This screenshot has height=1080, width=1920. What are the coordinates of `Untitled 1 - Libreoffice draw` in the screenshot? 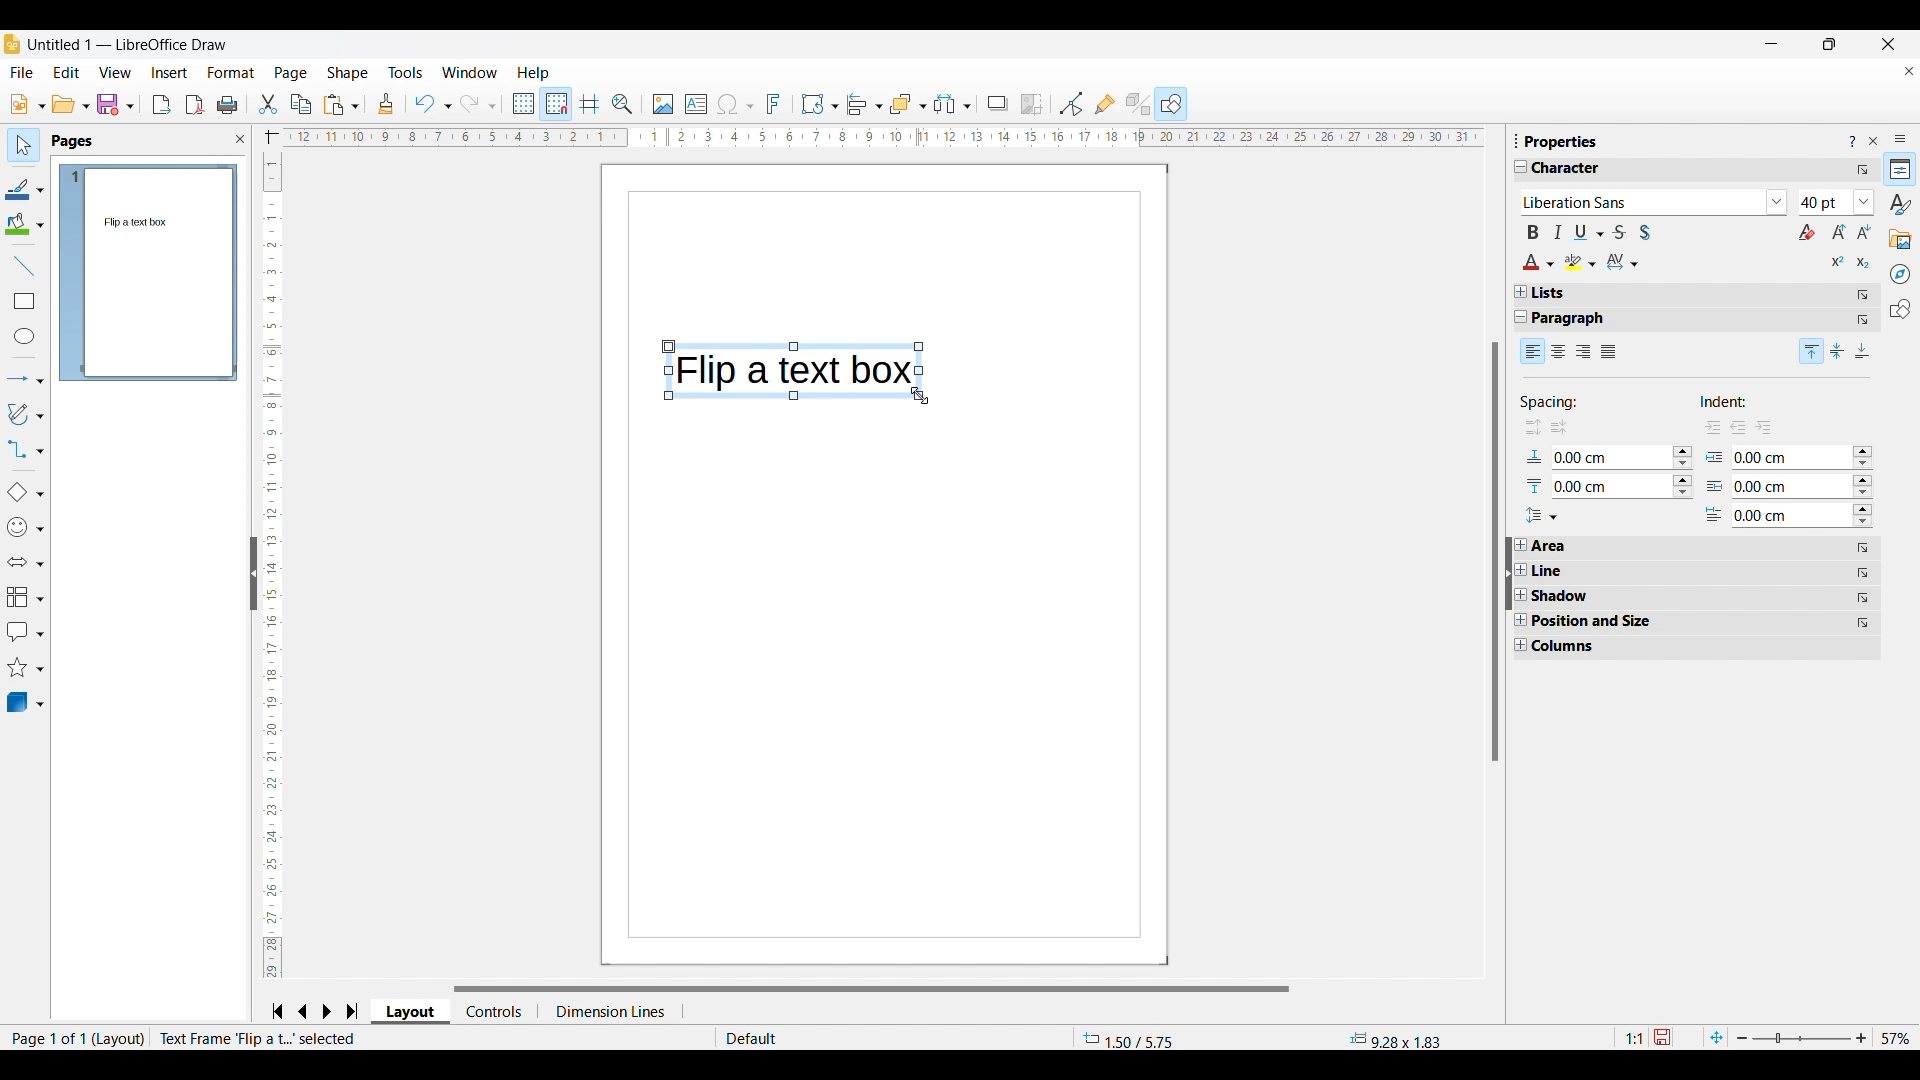 It's located at (126, 44).